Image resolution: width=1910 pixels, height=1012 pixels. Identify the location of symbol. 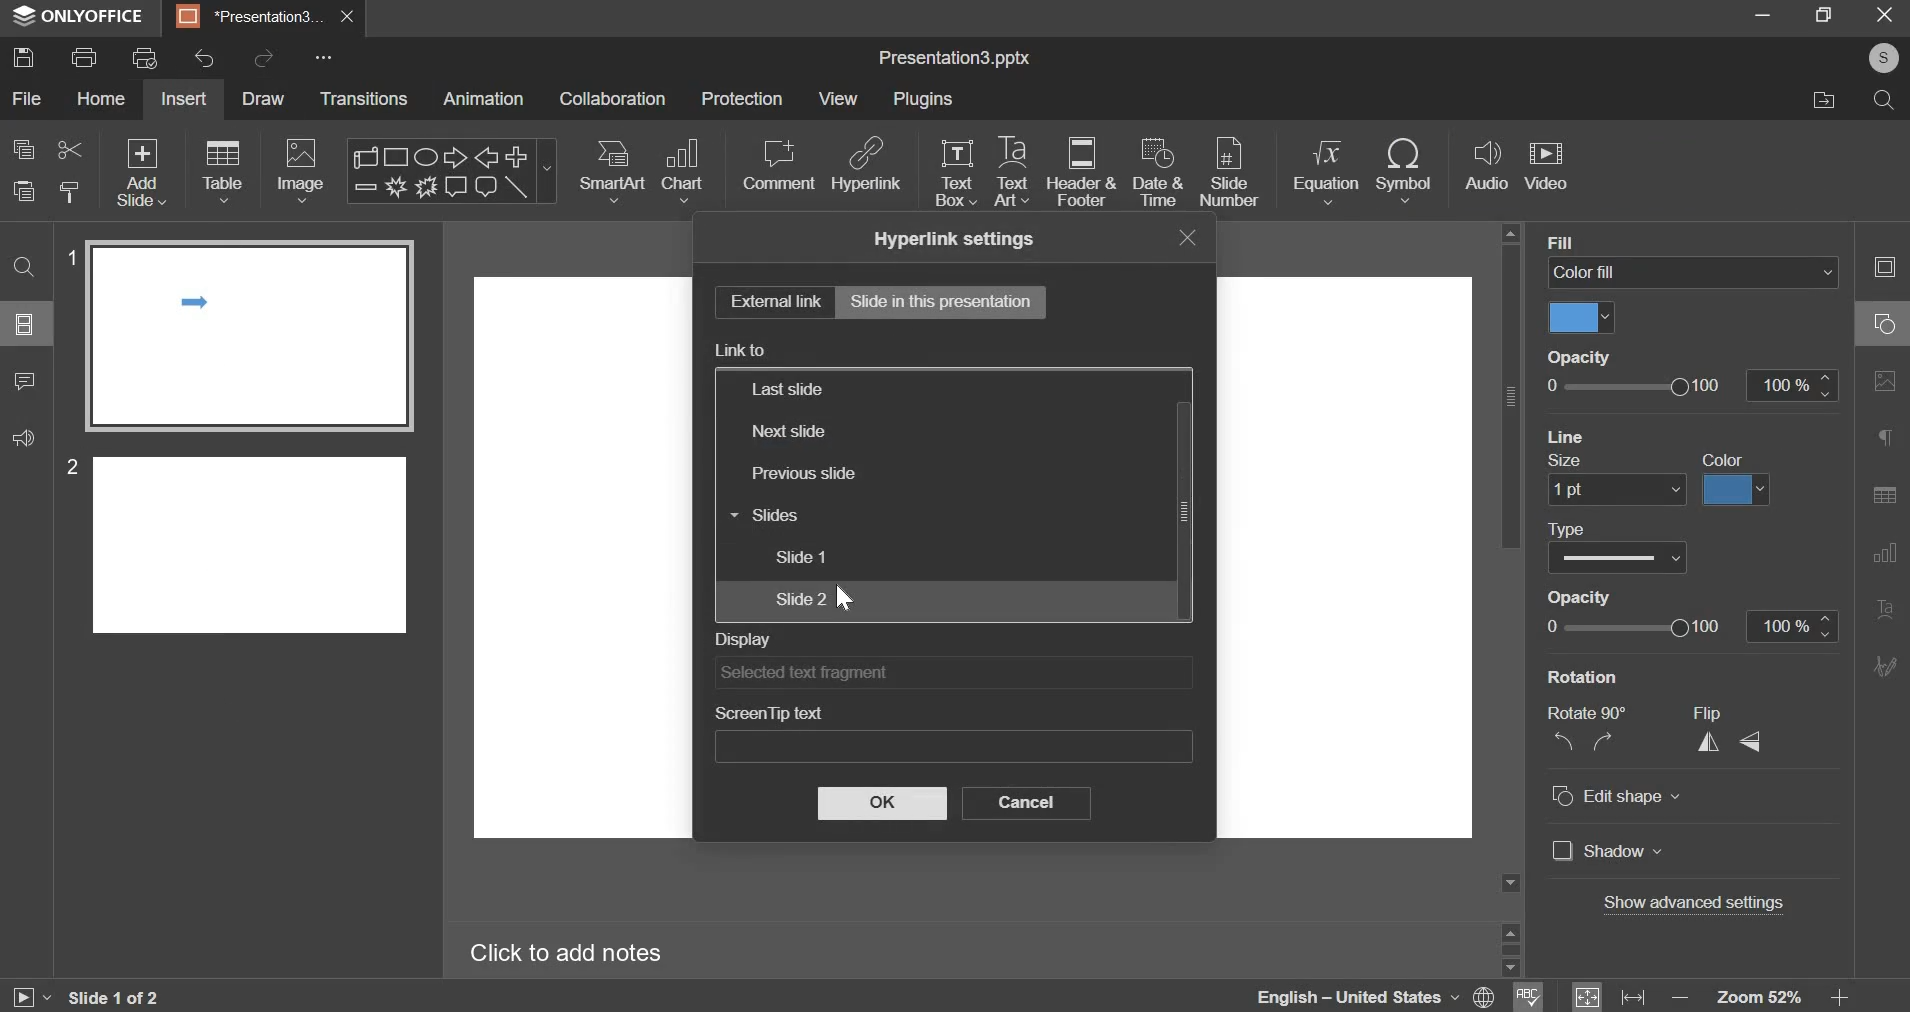
(1404, 171).